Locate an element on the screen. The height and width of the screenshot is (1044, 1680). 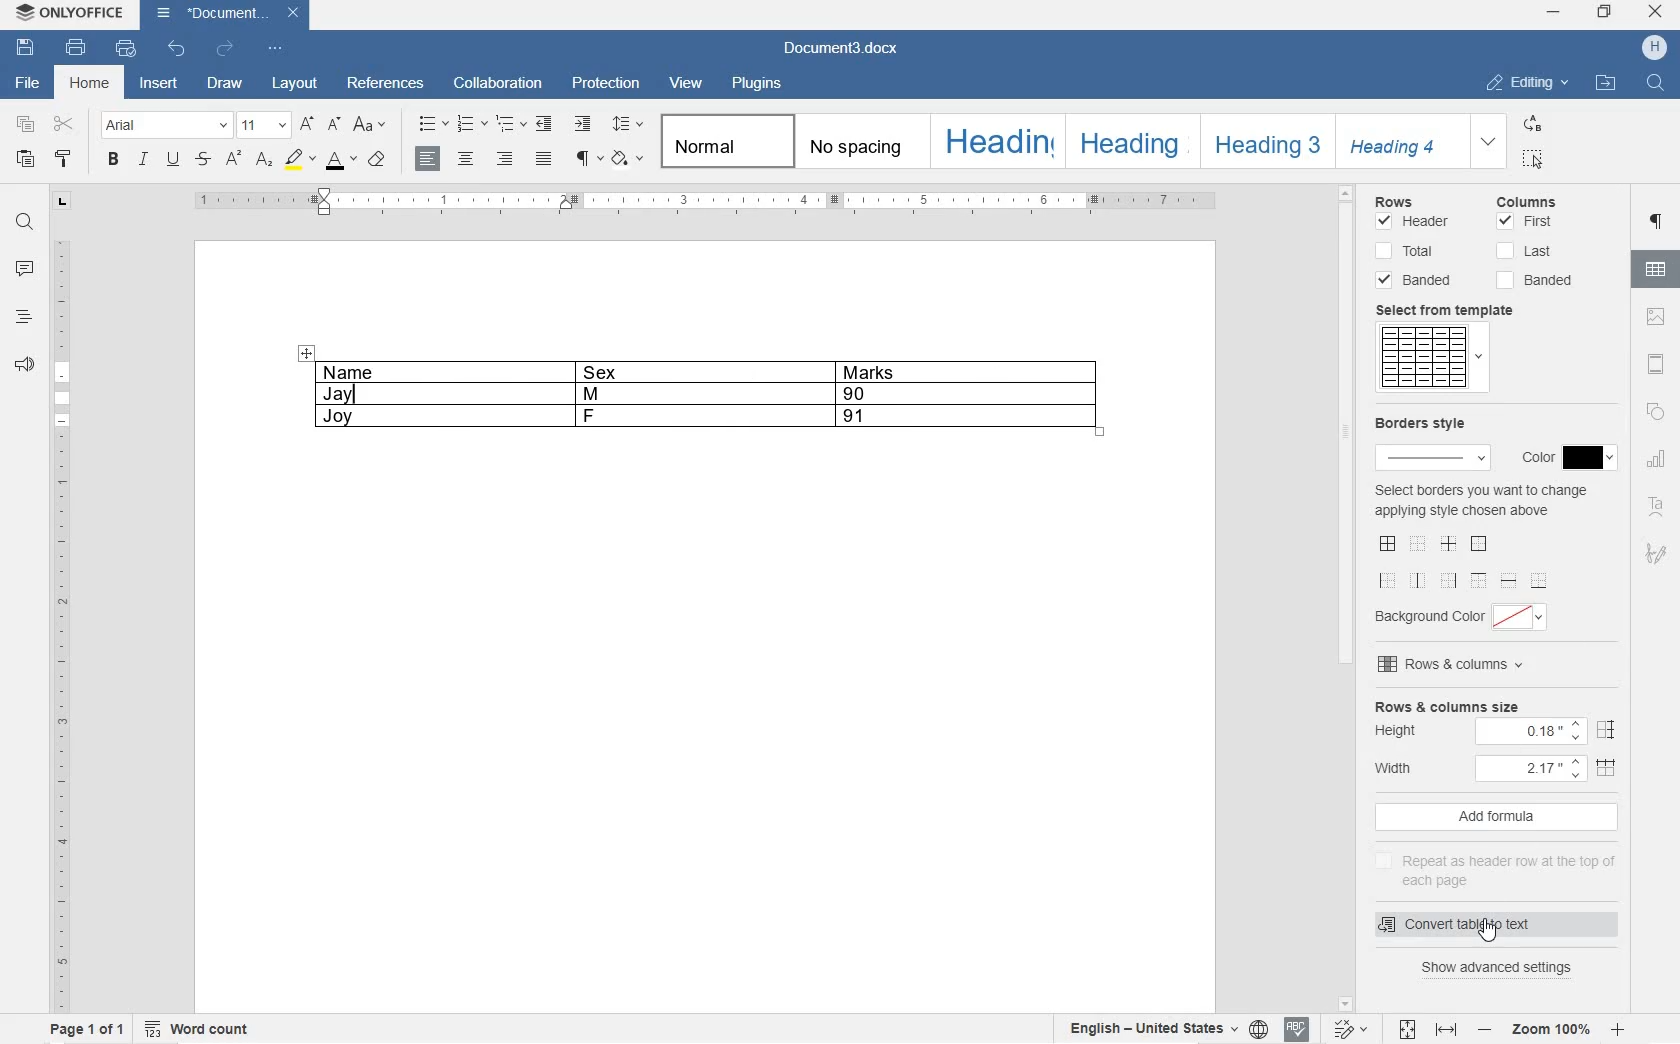
UNDO is located at coordinates (177, 50).